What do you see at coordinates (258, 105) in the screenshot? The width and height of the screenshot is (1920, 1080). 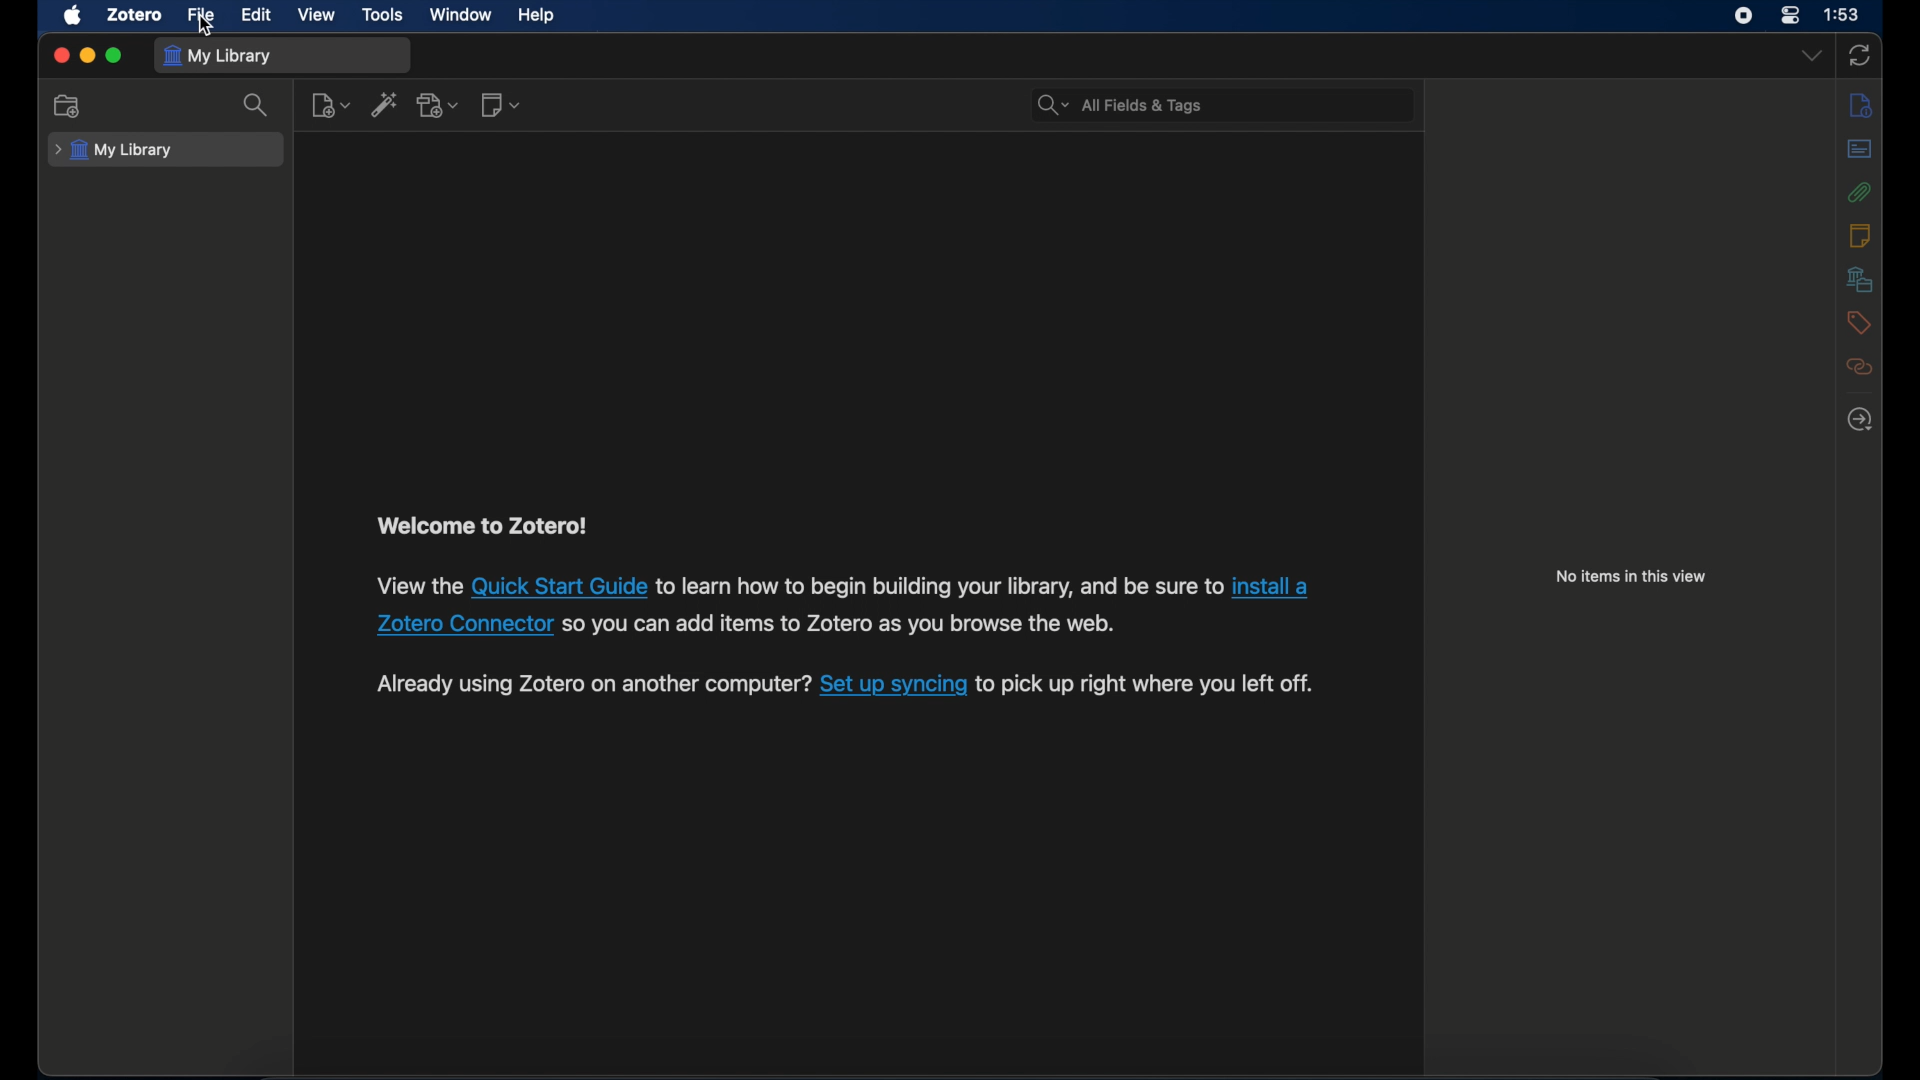 I see `search` at bounding box center [258, 105].